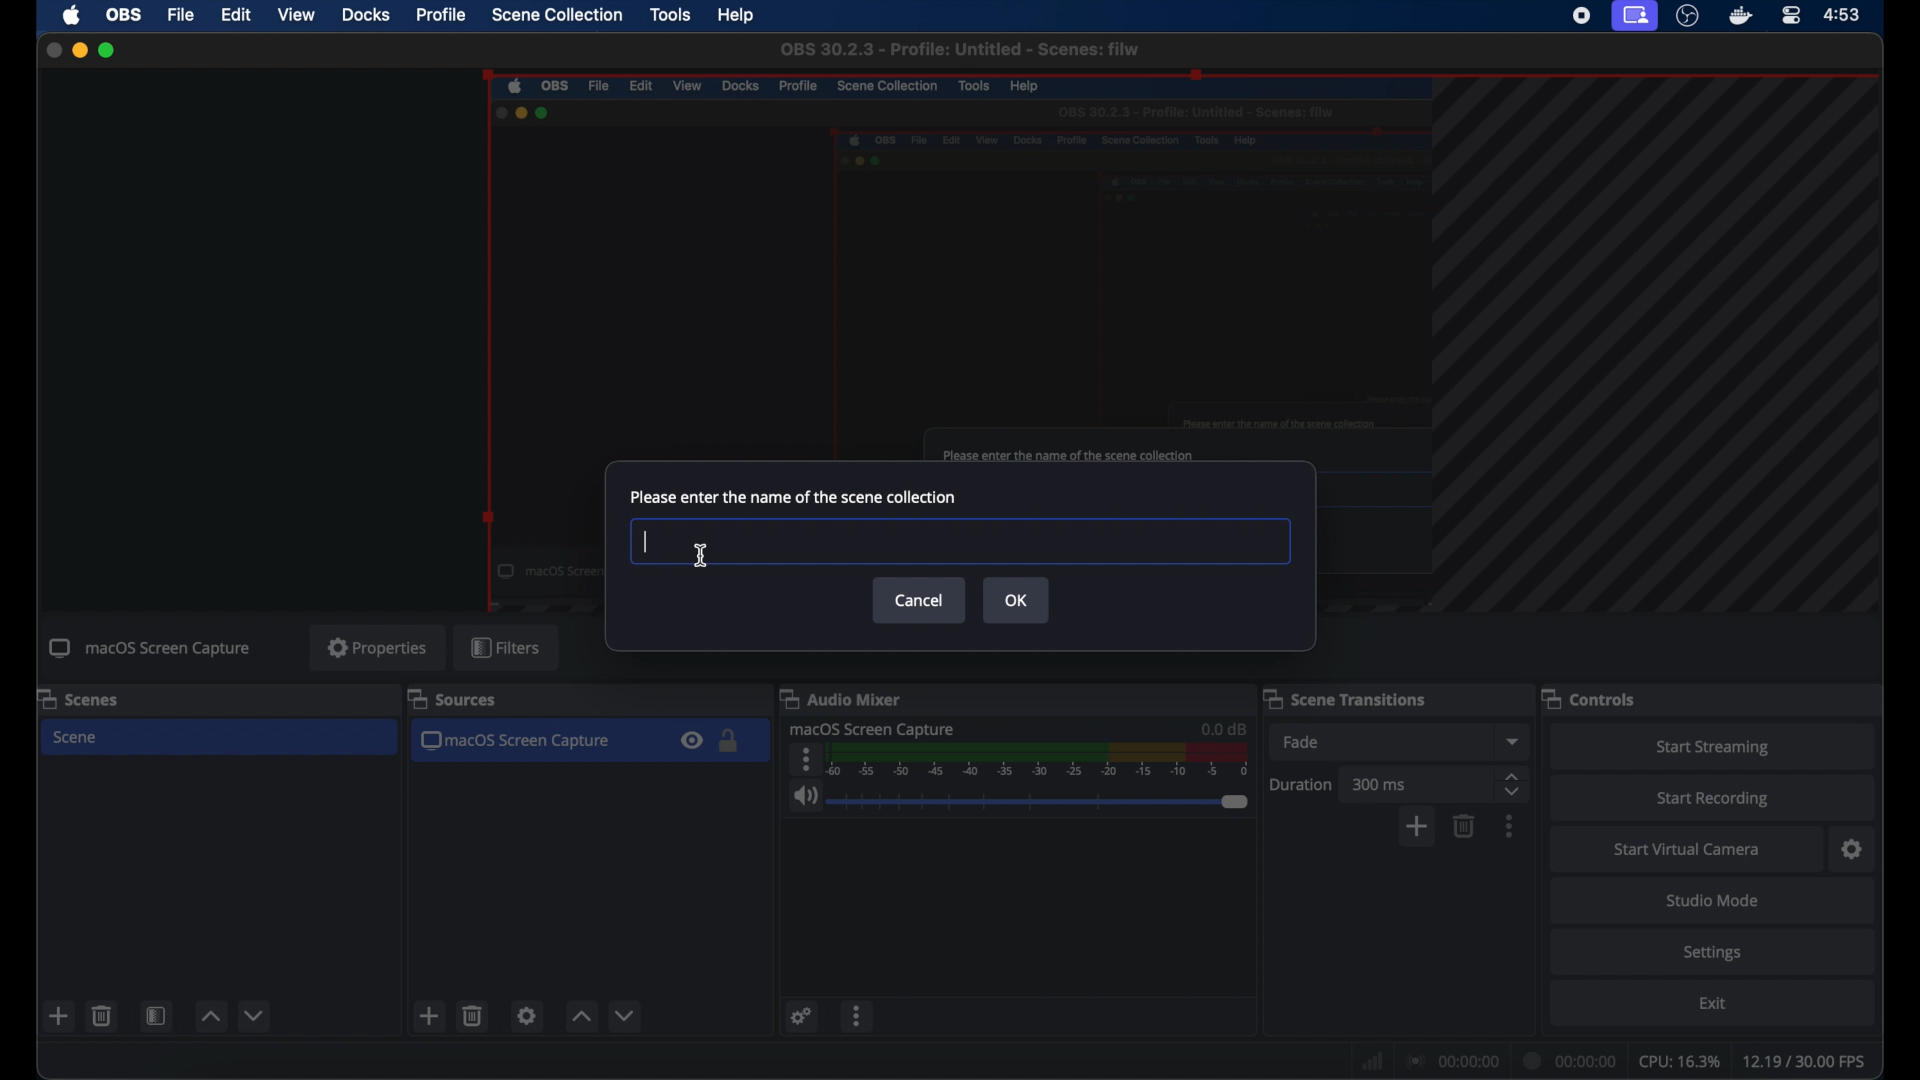 Image resolution: width=1920 pixels, height=1080 pixels. Describe the element at coordinates (255, 1015) in the screenshot. I see `decrement` at that location.